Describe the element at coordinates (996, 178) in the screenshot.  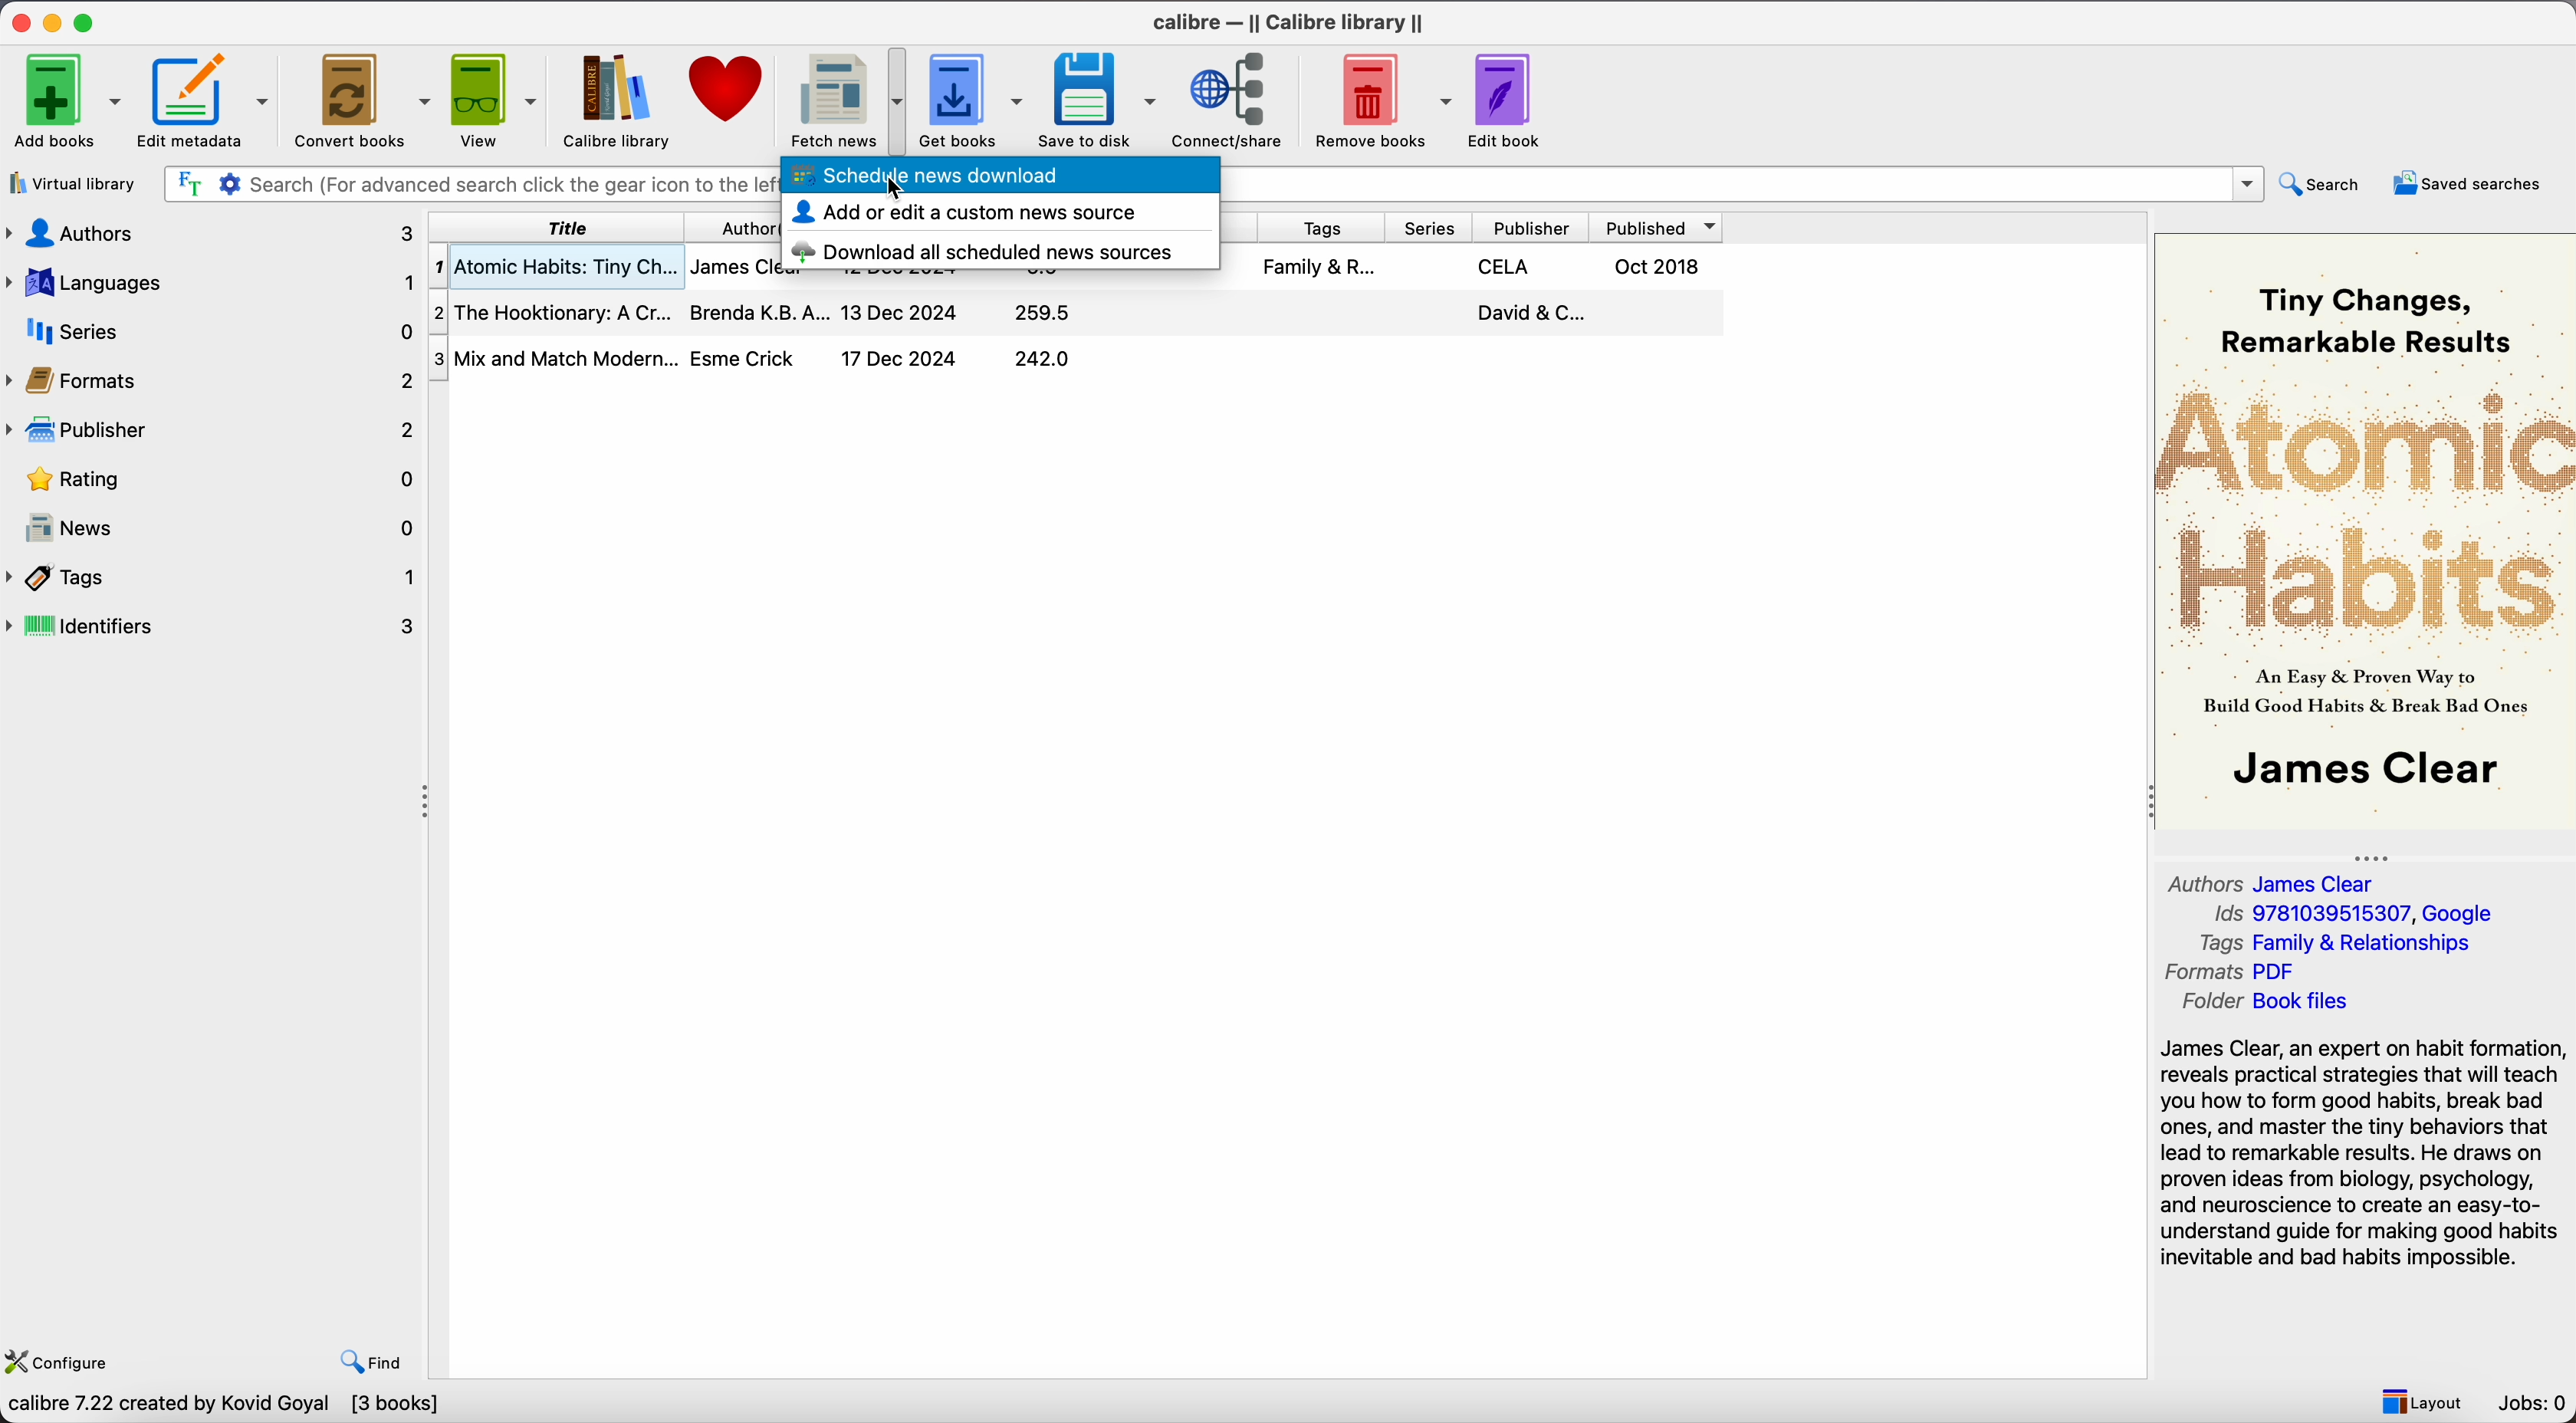
I see `schedule news download` at that location.